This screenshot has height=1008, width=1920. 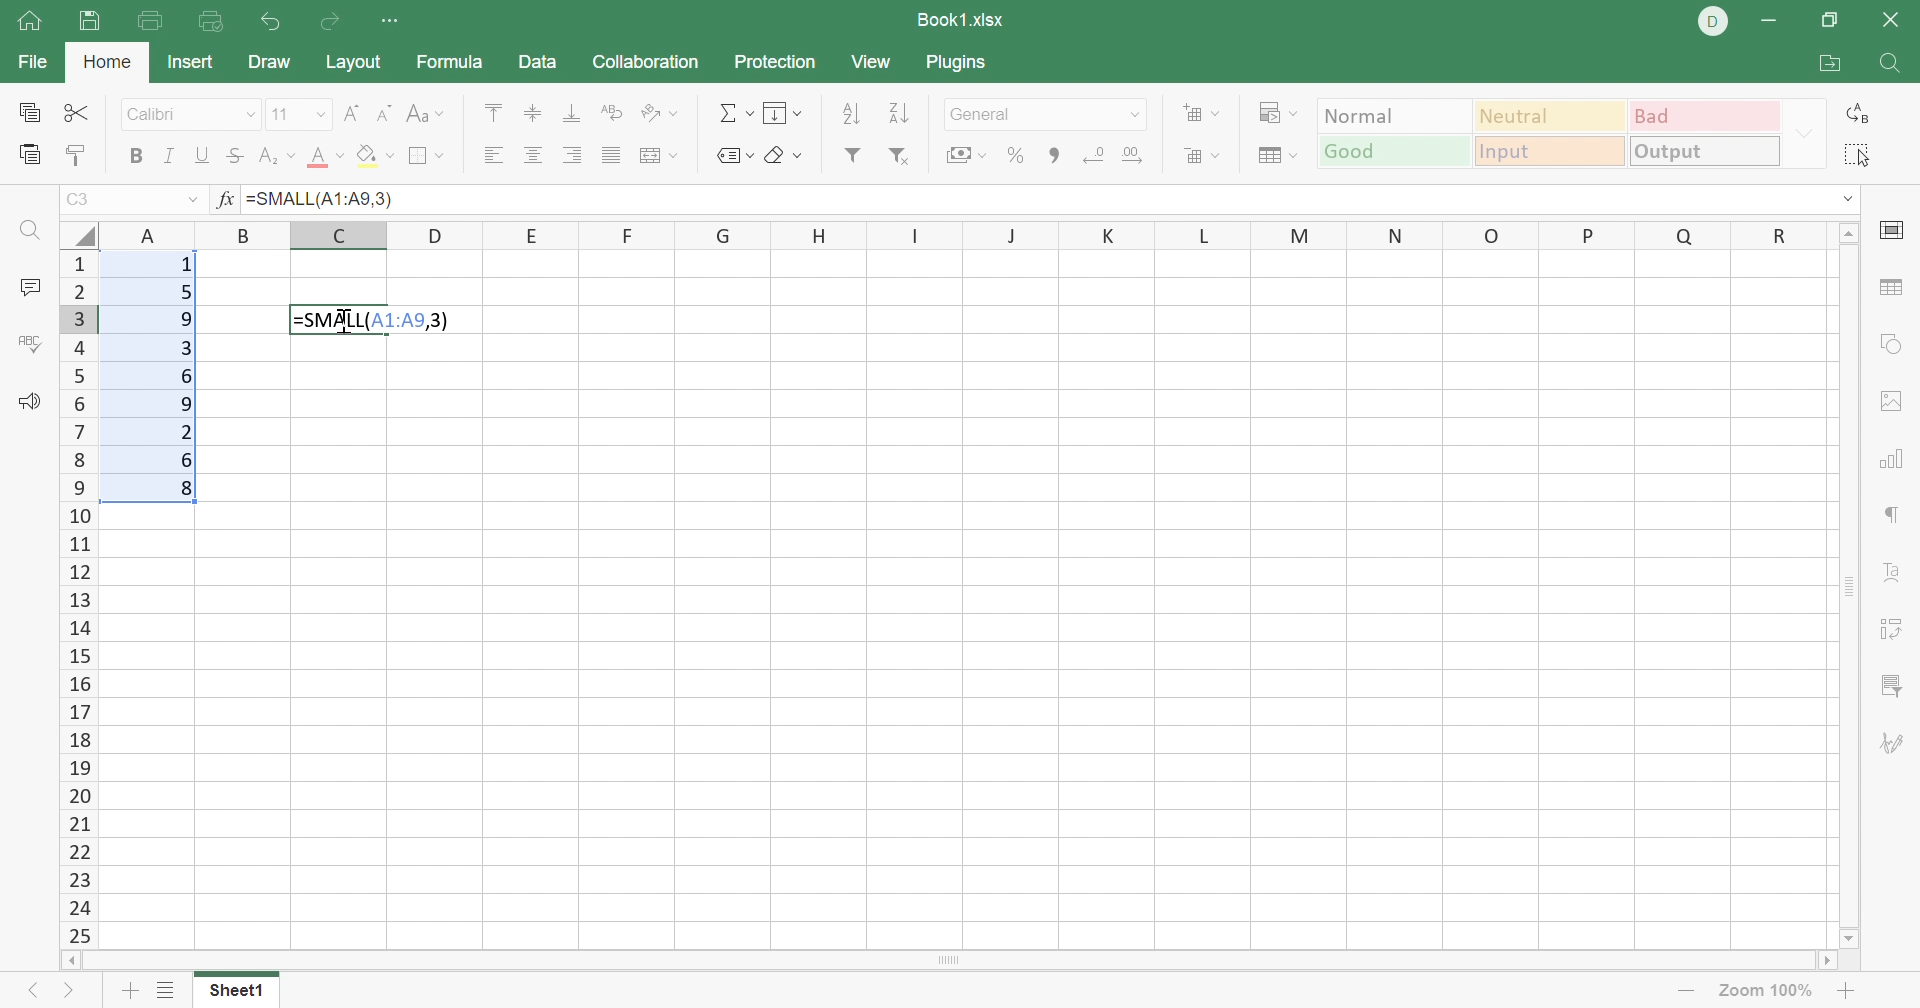 What do you see at coordinates (88, 21) in the screenshot?
I see `Save` at bounding box center [88, 21].